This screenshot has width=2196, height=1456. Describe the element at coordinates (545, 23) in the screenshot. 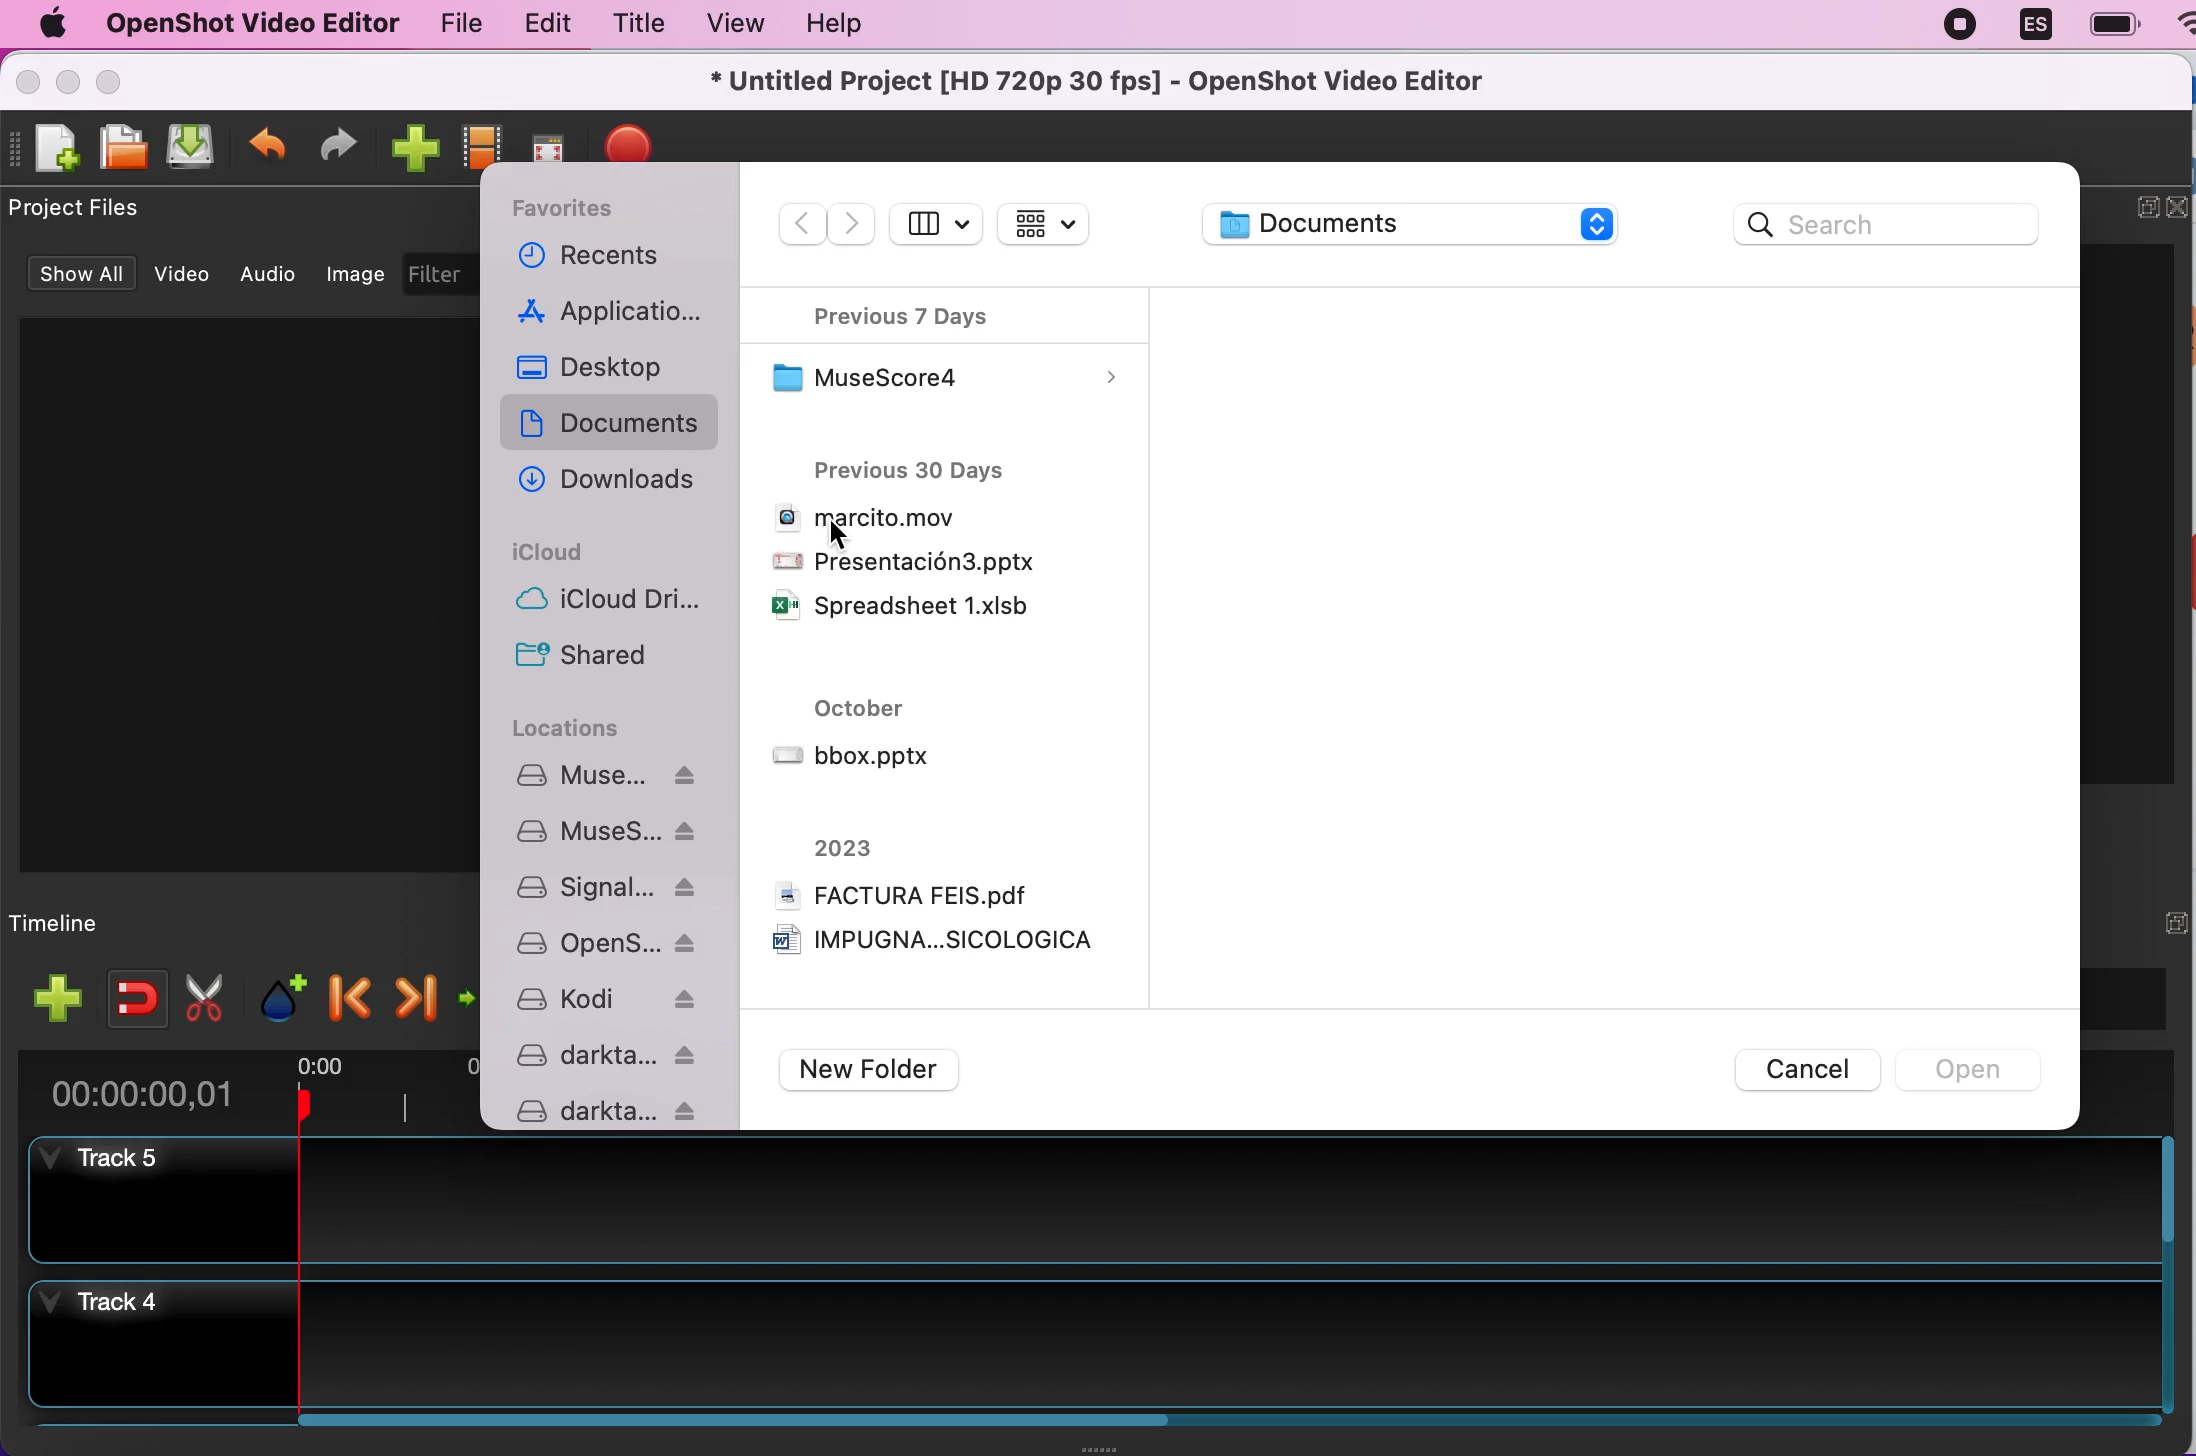

I see `edit` at that location.